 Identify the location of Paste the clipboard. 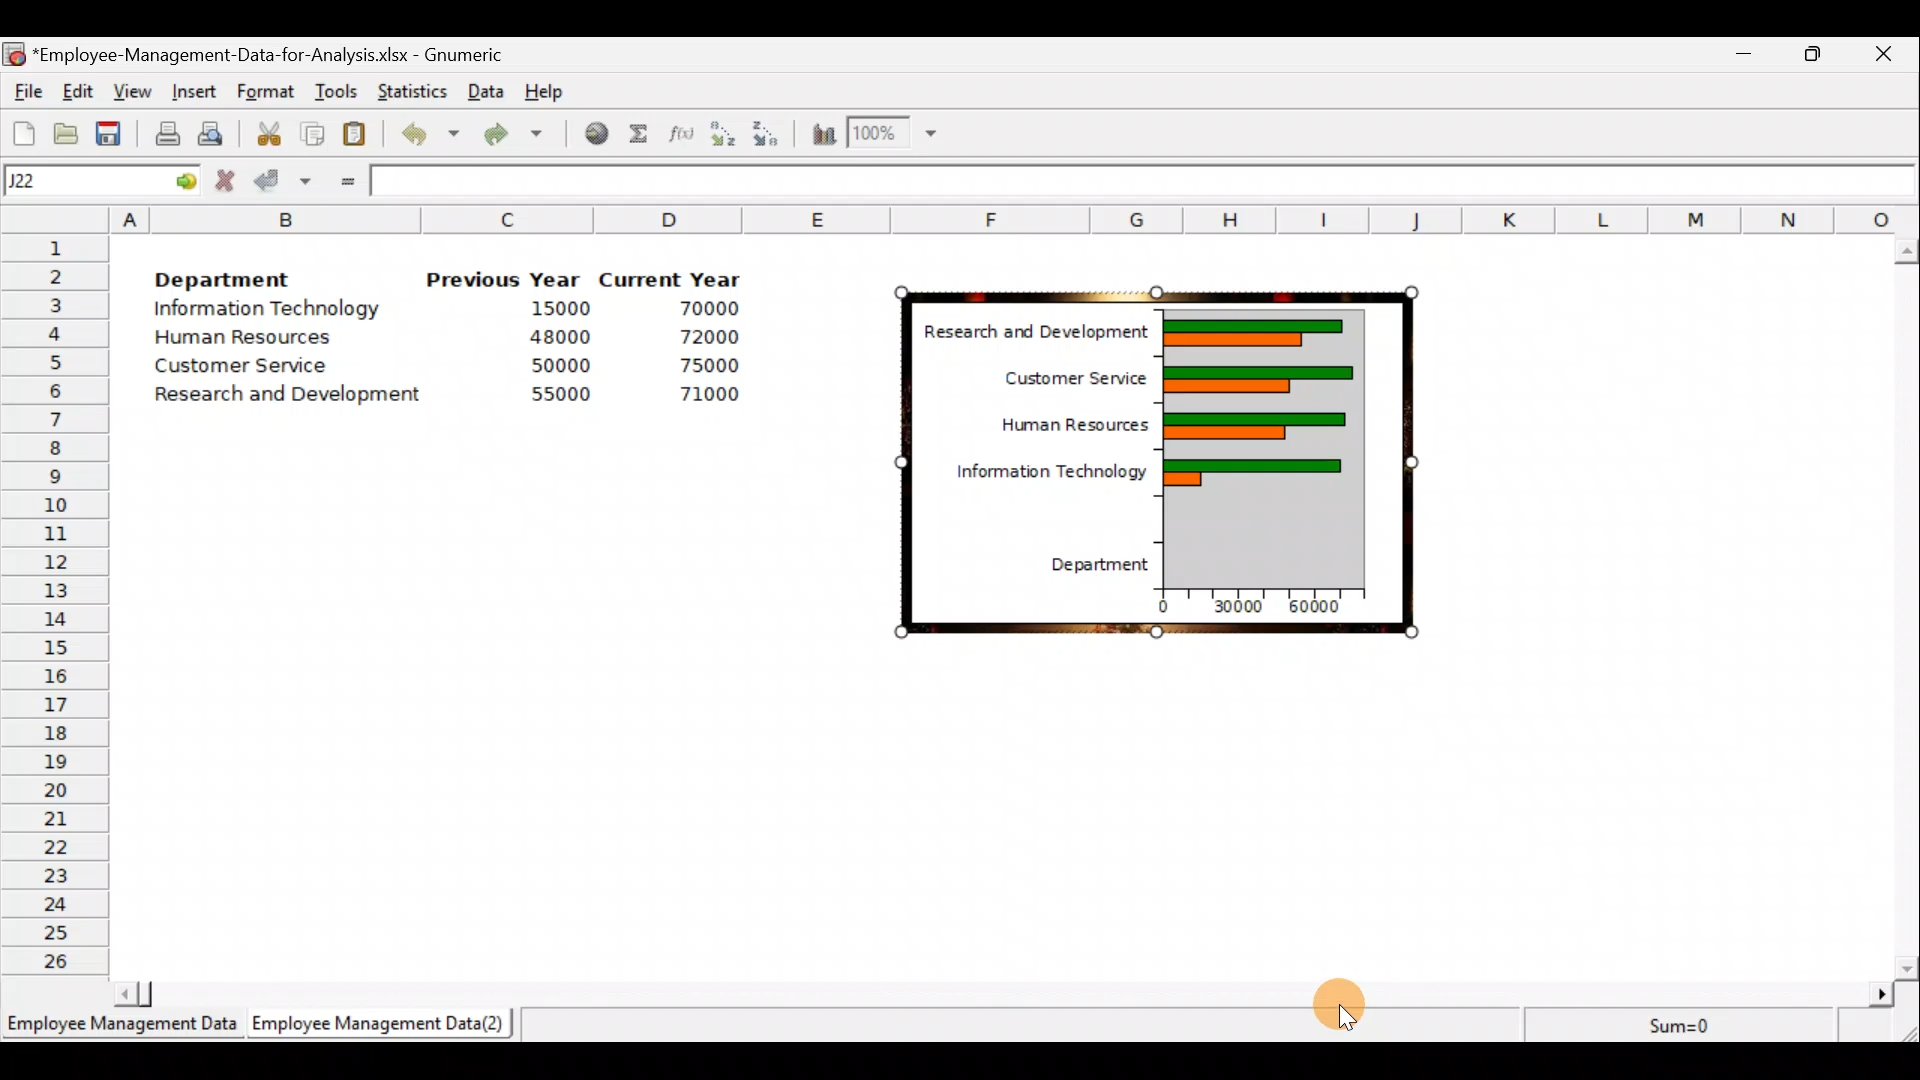
(360, 136).